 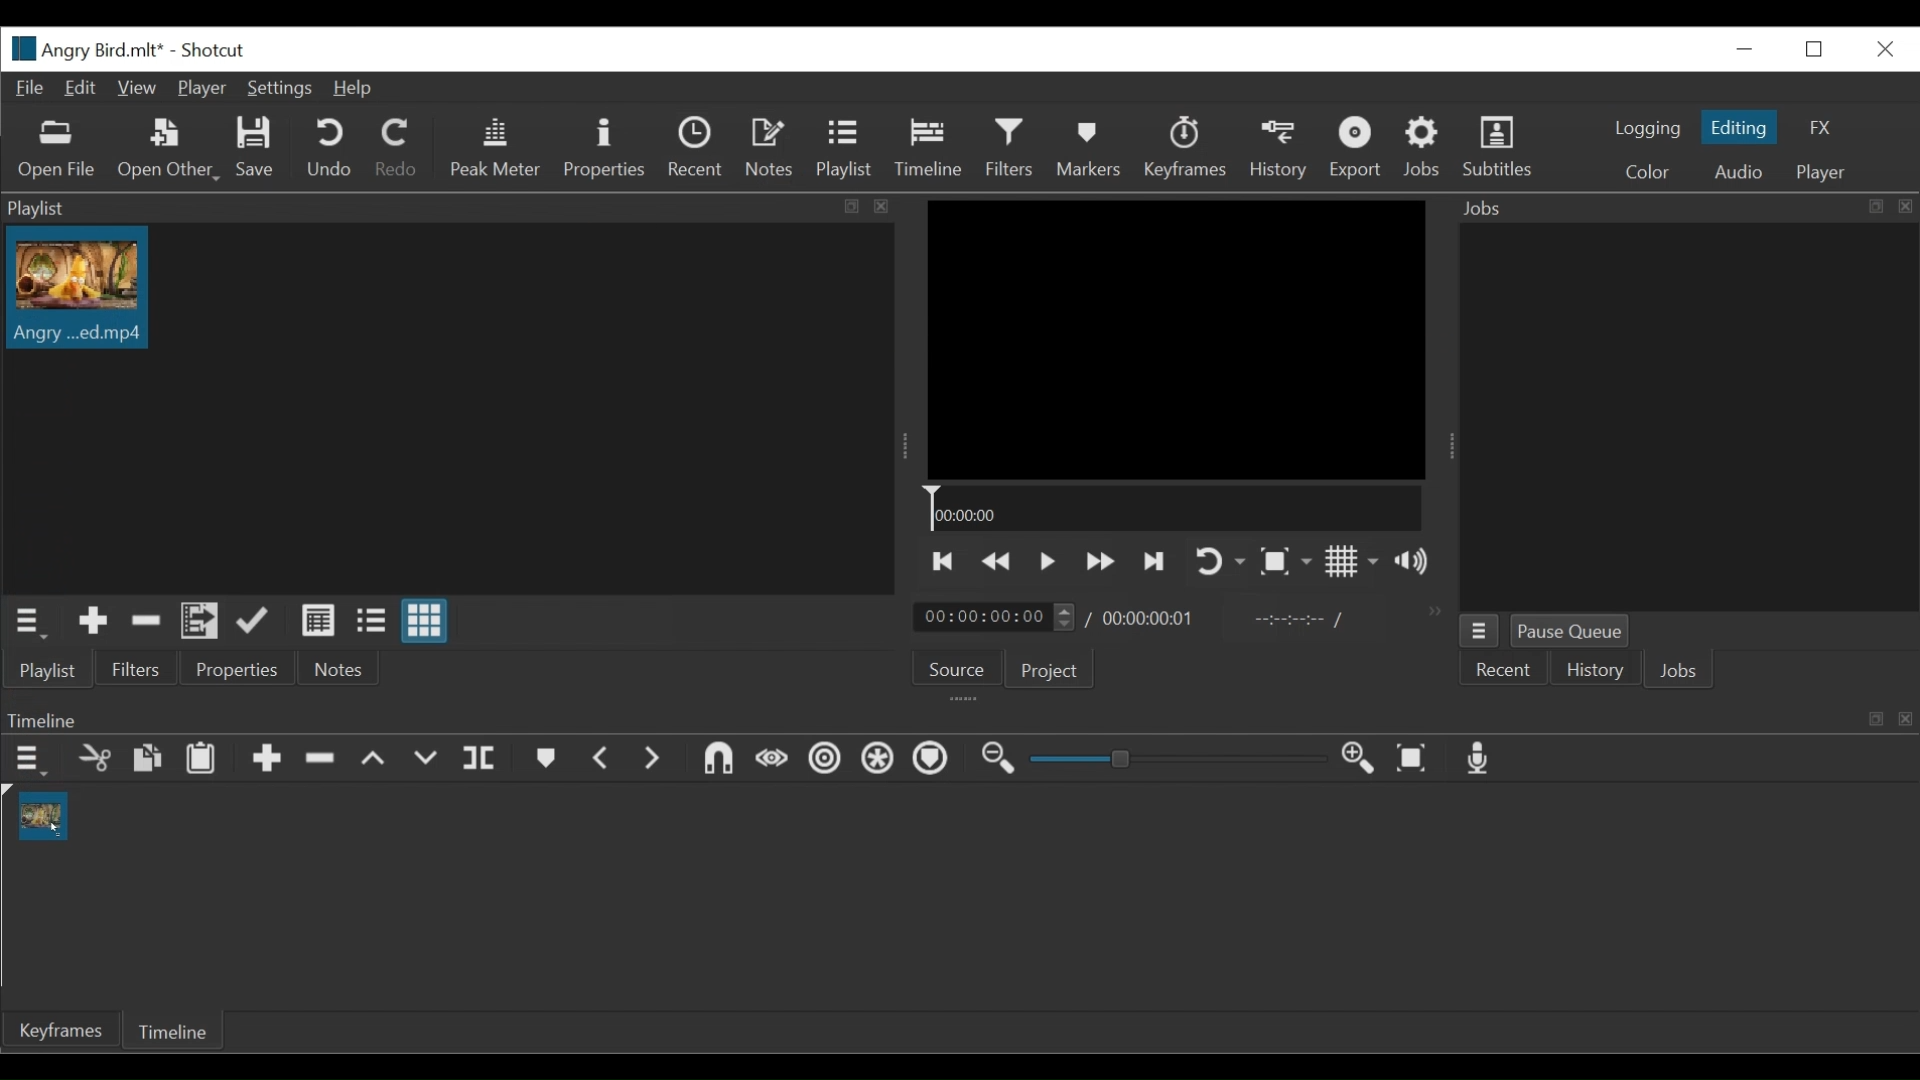 What do you see at coordinates (134, 89) in the screenshot?
I see `View` at bounding box center [134, 89].